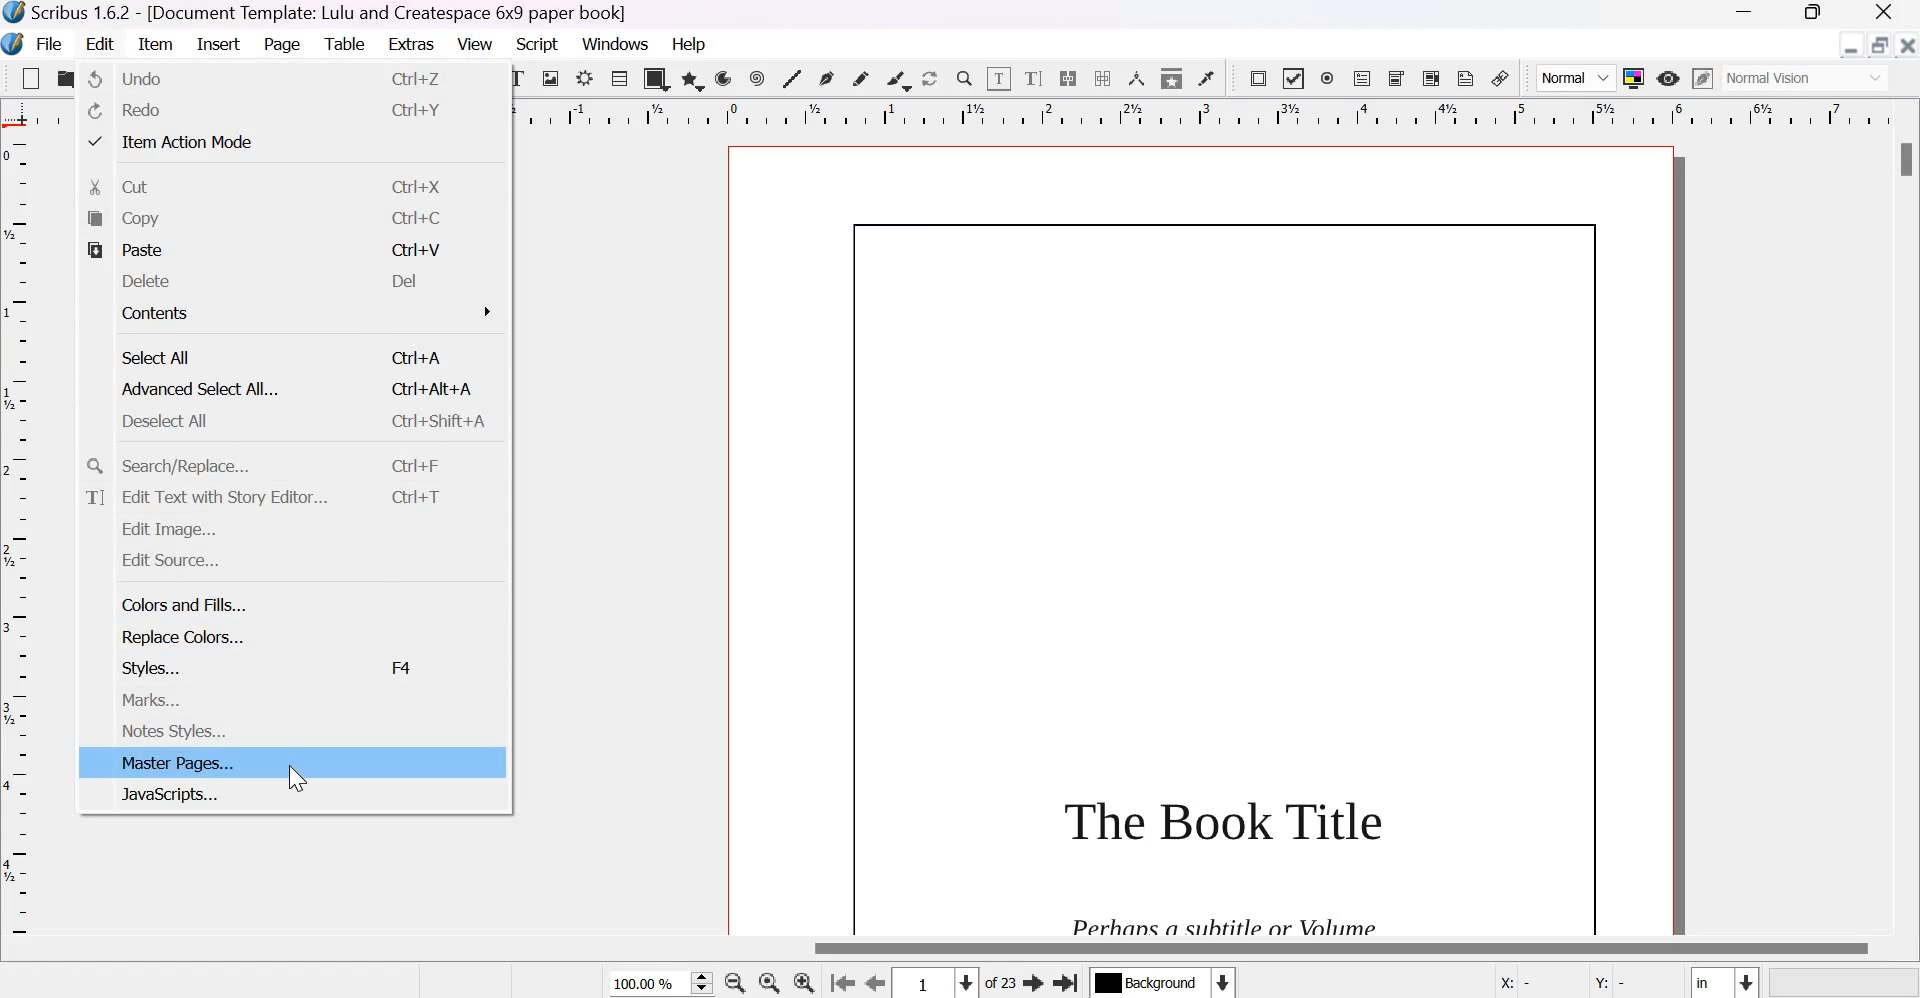  I want to click on resize, so click(1881, 44).